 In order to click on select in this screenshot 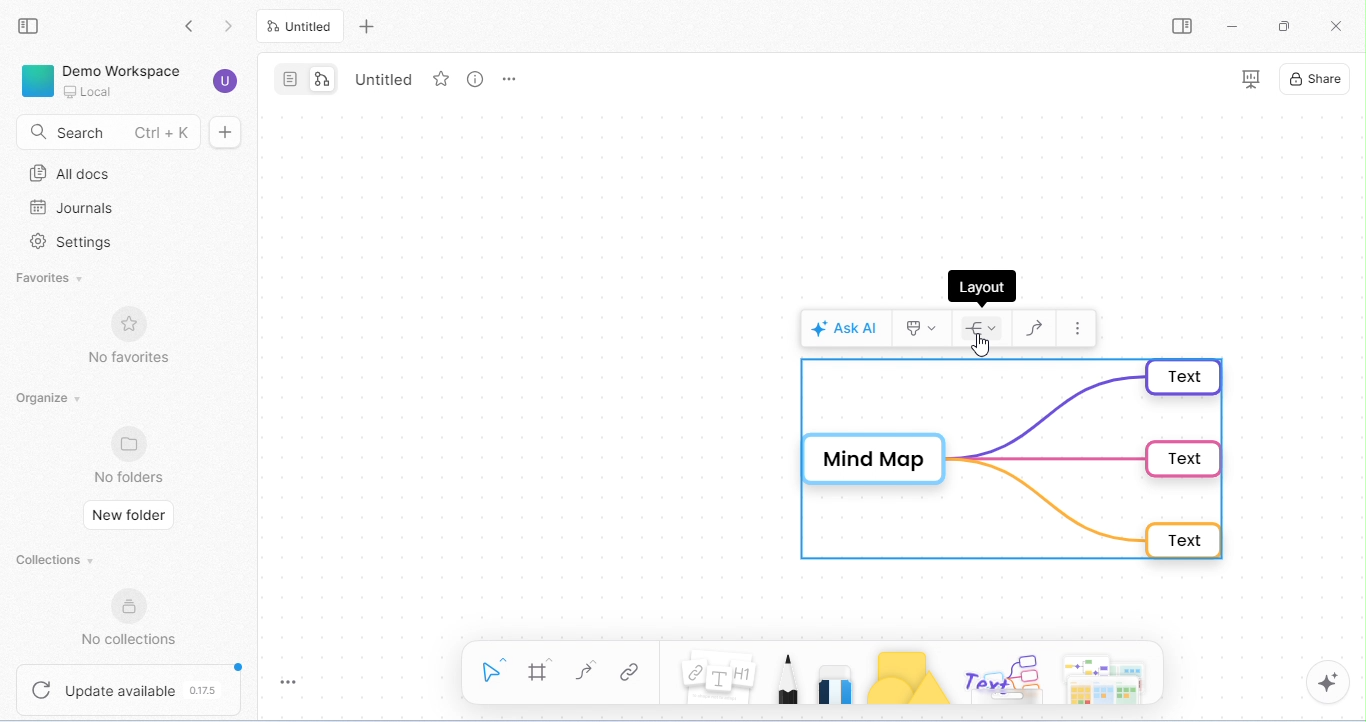, I will do `click(492, 669)`.